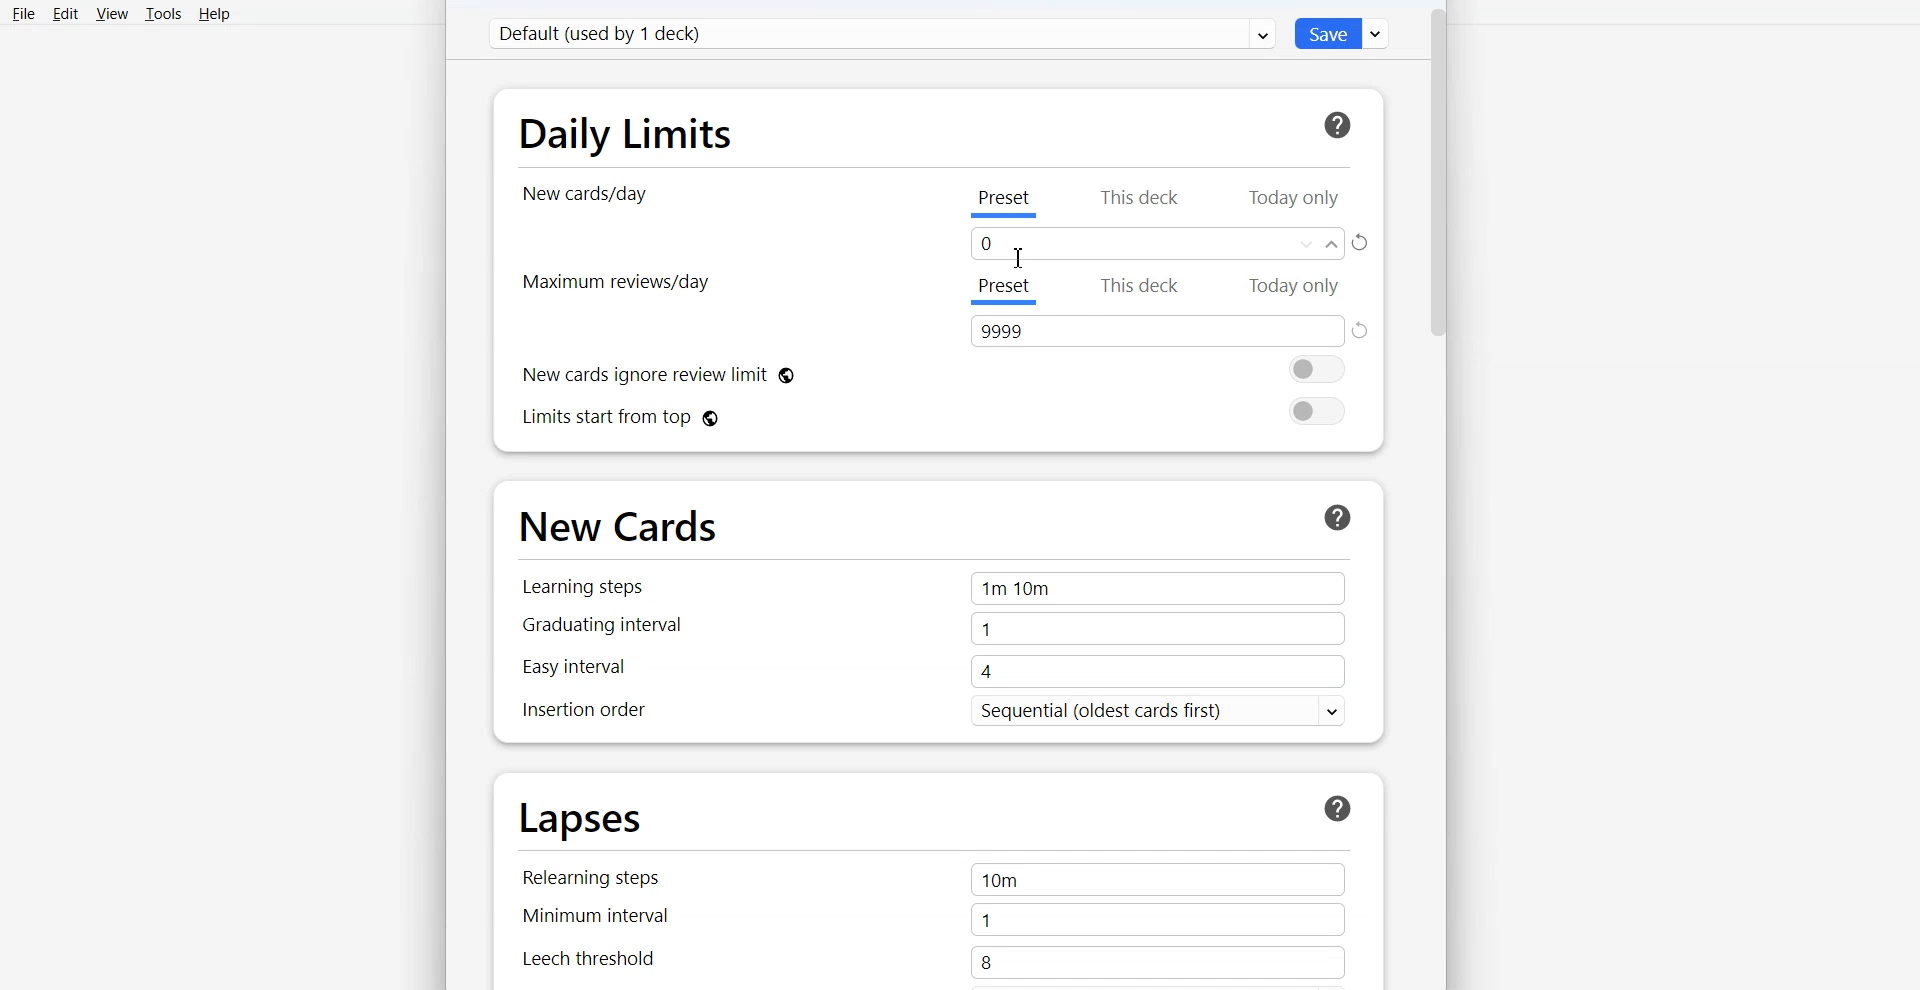 This screenshot has height=990, width=1920. Describe the element at coordinates (622, 527) in the screenshot. I see `New Cards` at that location.